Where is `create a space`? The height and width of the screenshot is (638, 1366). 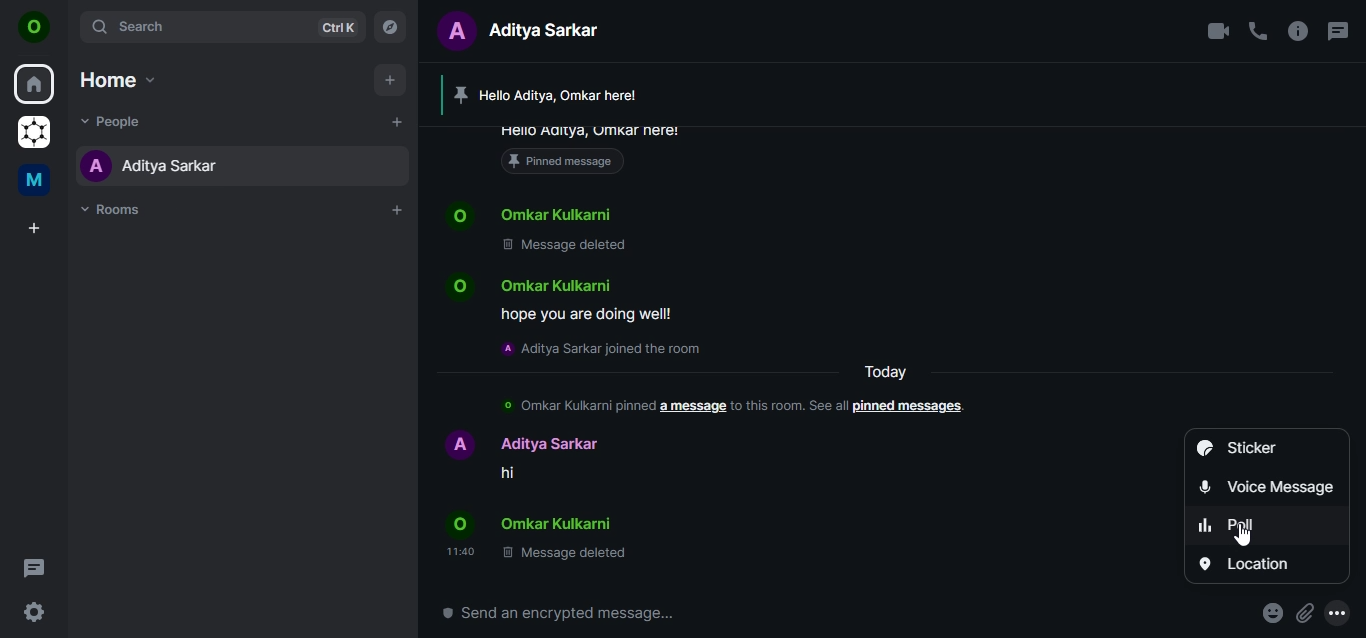 create a space is located at coordinates (37, 229).